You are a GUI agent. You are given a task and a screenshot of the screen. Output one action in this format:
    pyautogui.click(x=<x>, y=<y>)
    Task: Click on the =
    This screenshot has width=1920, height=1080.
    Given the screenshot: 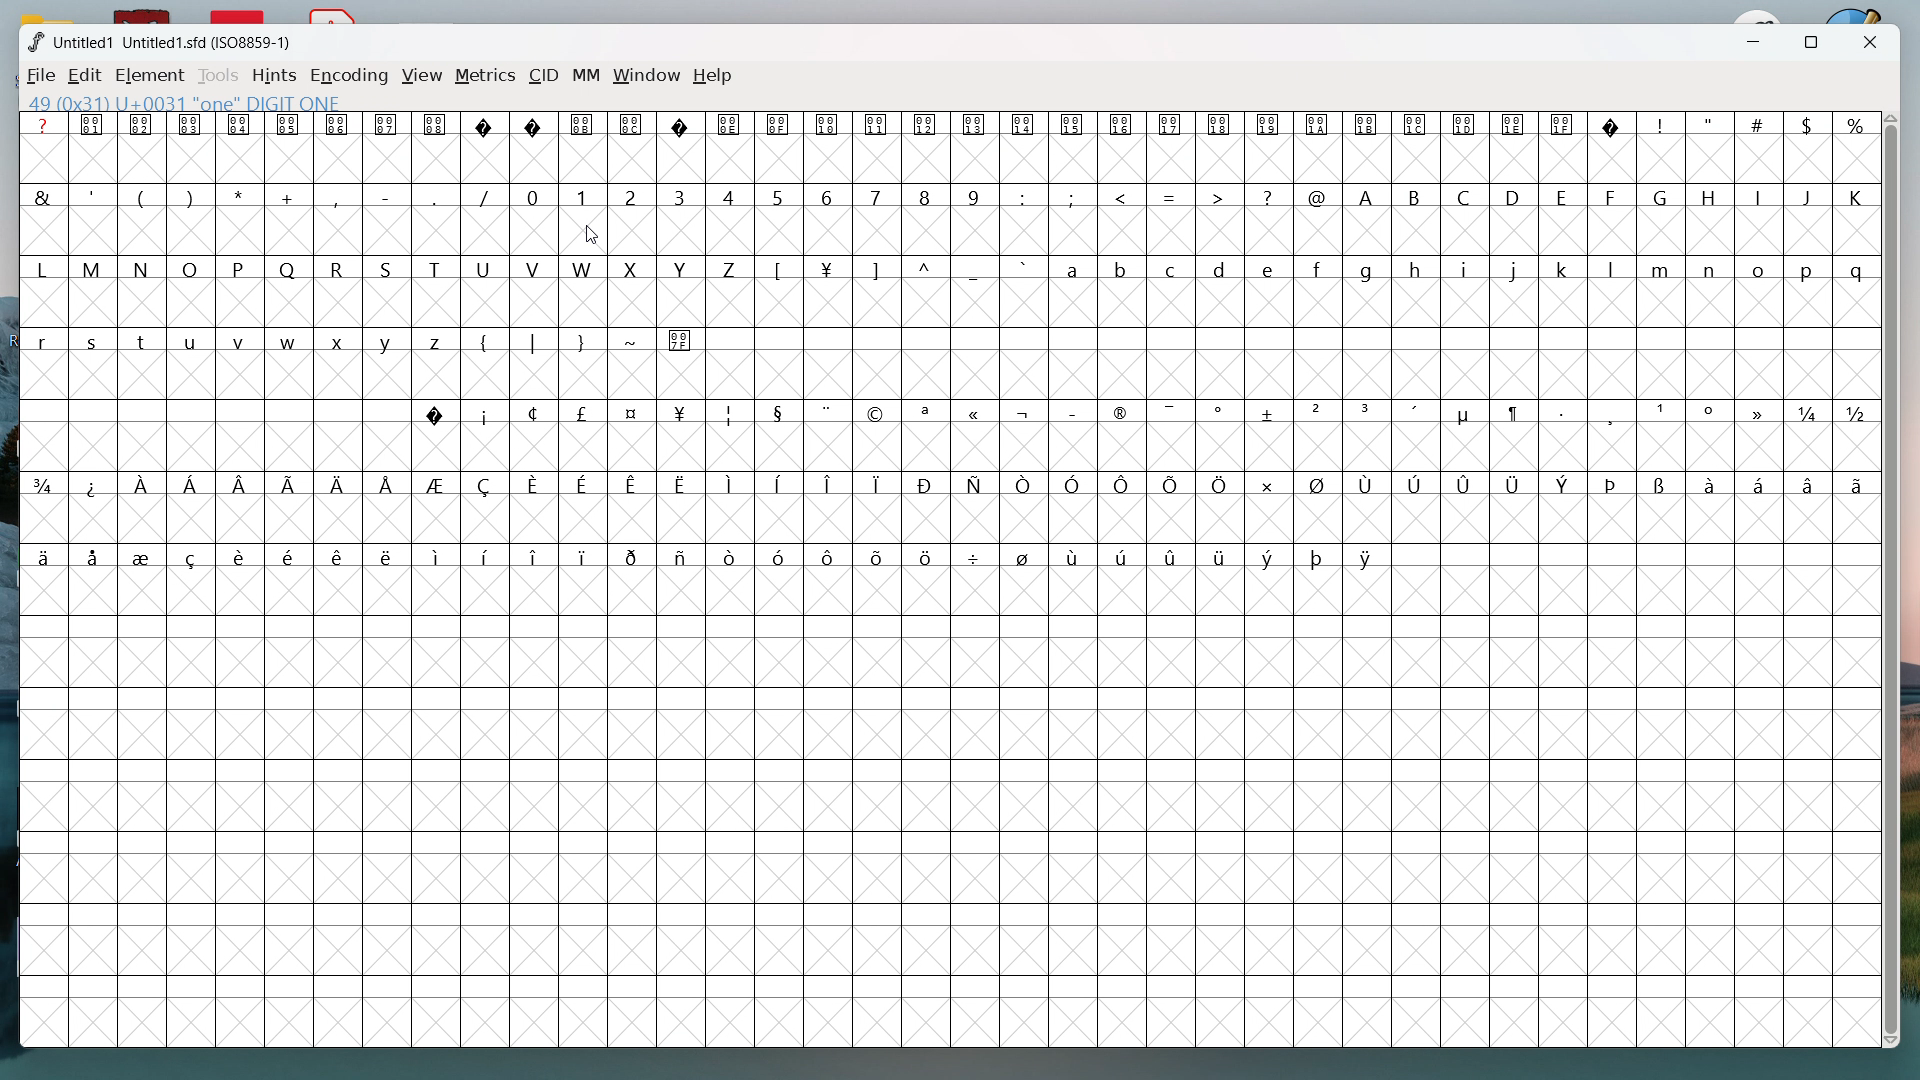 What is the action you would take?
    pyautogui.click(x=1170, y=194)
    